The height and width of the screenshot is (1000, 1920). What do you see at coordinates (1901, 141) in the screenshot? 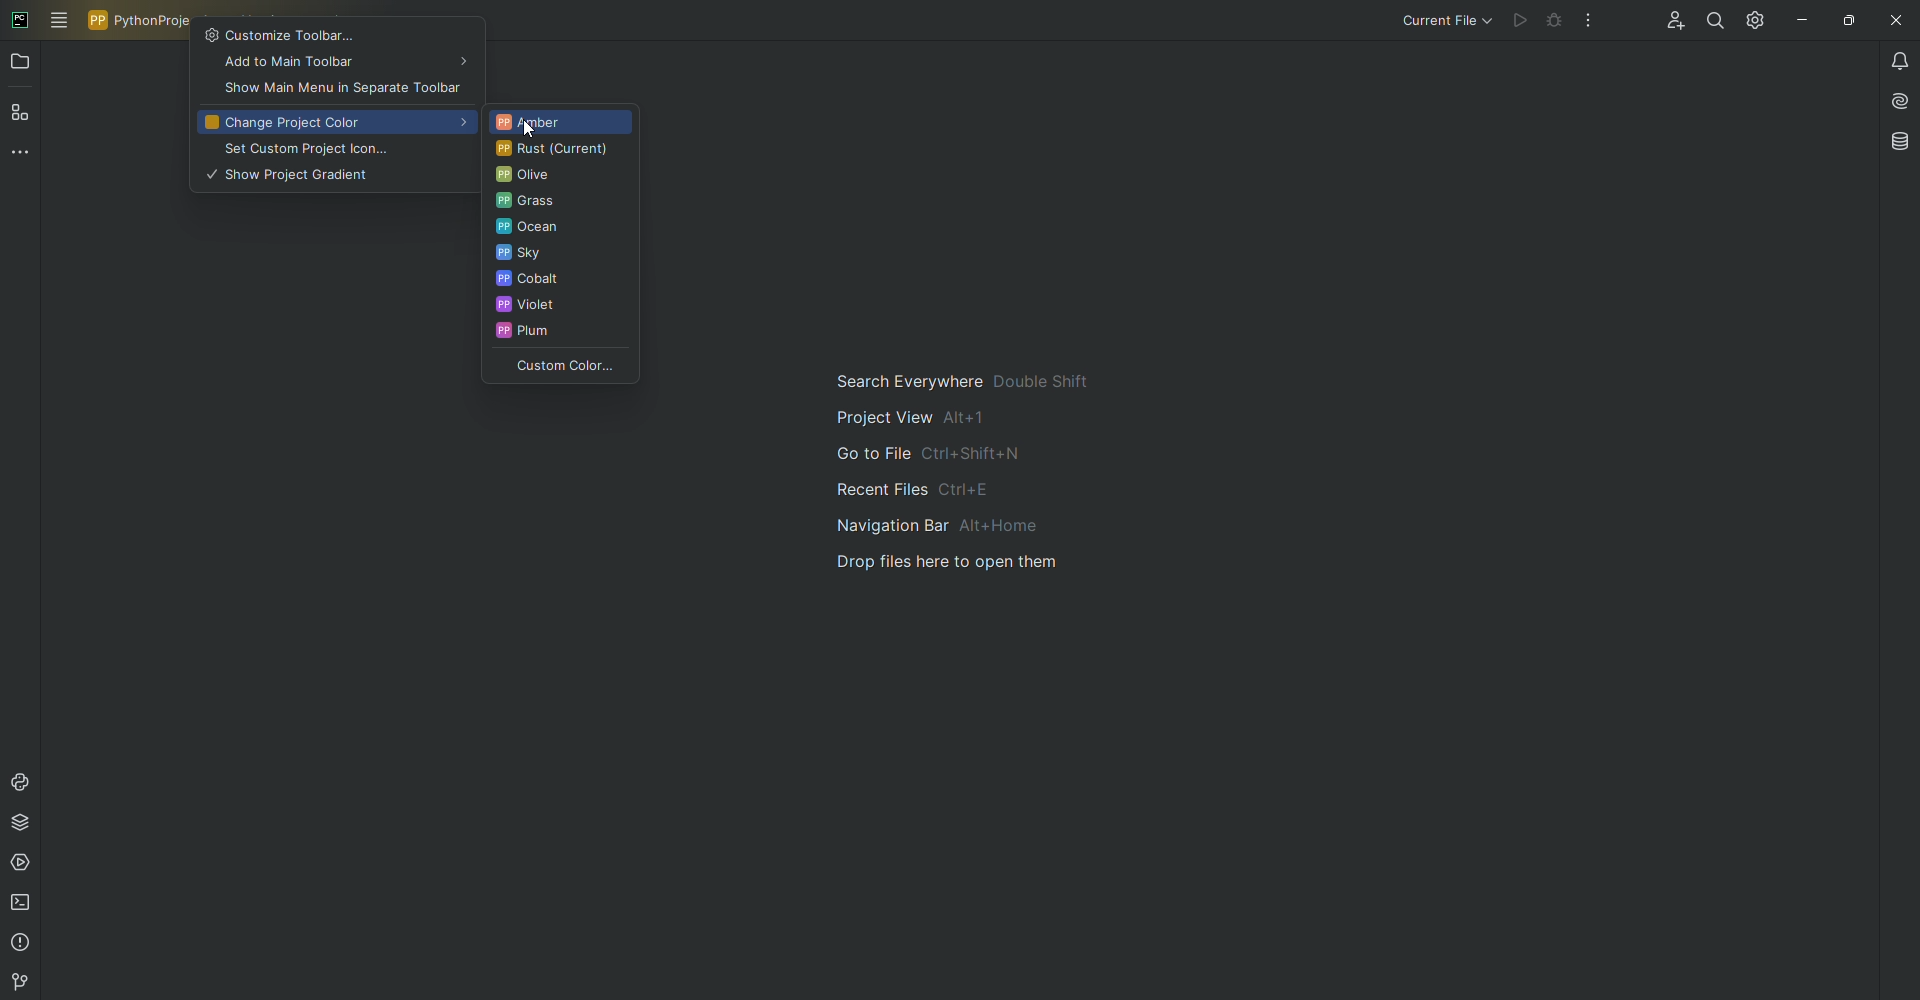
I see `Database` at bounding box center [1901, 141].